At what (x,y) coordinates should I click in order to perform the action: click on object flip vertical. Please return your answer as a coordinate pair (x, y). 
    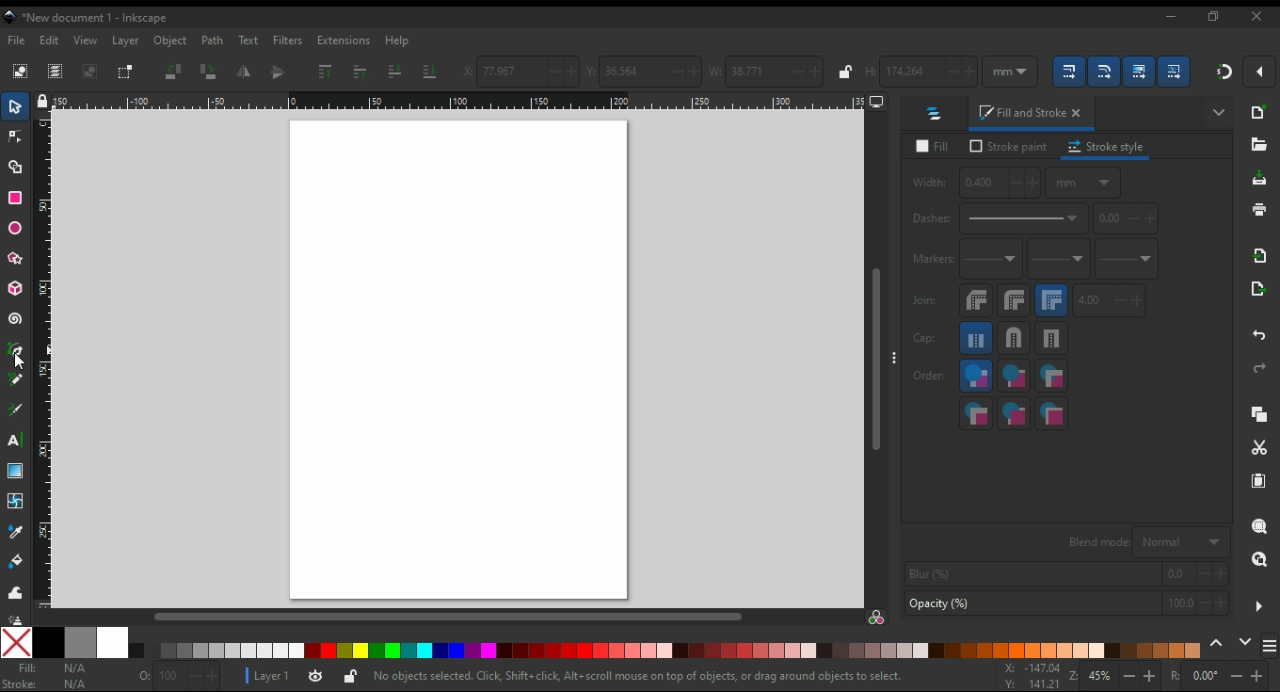
    Looking at the image, I should click on (281, 72).